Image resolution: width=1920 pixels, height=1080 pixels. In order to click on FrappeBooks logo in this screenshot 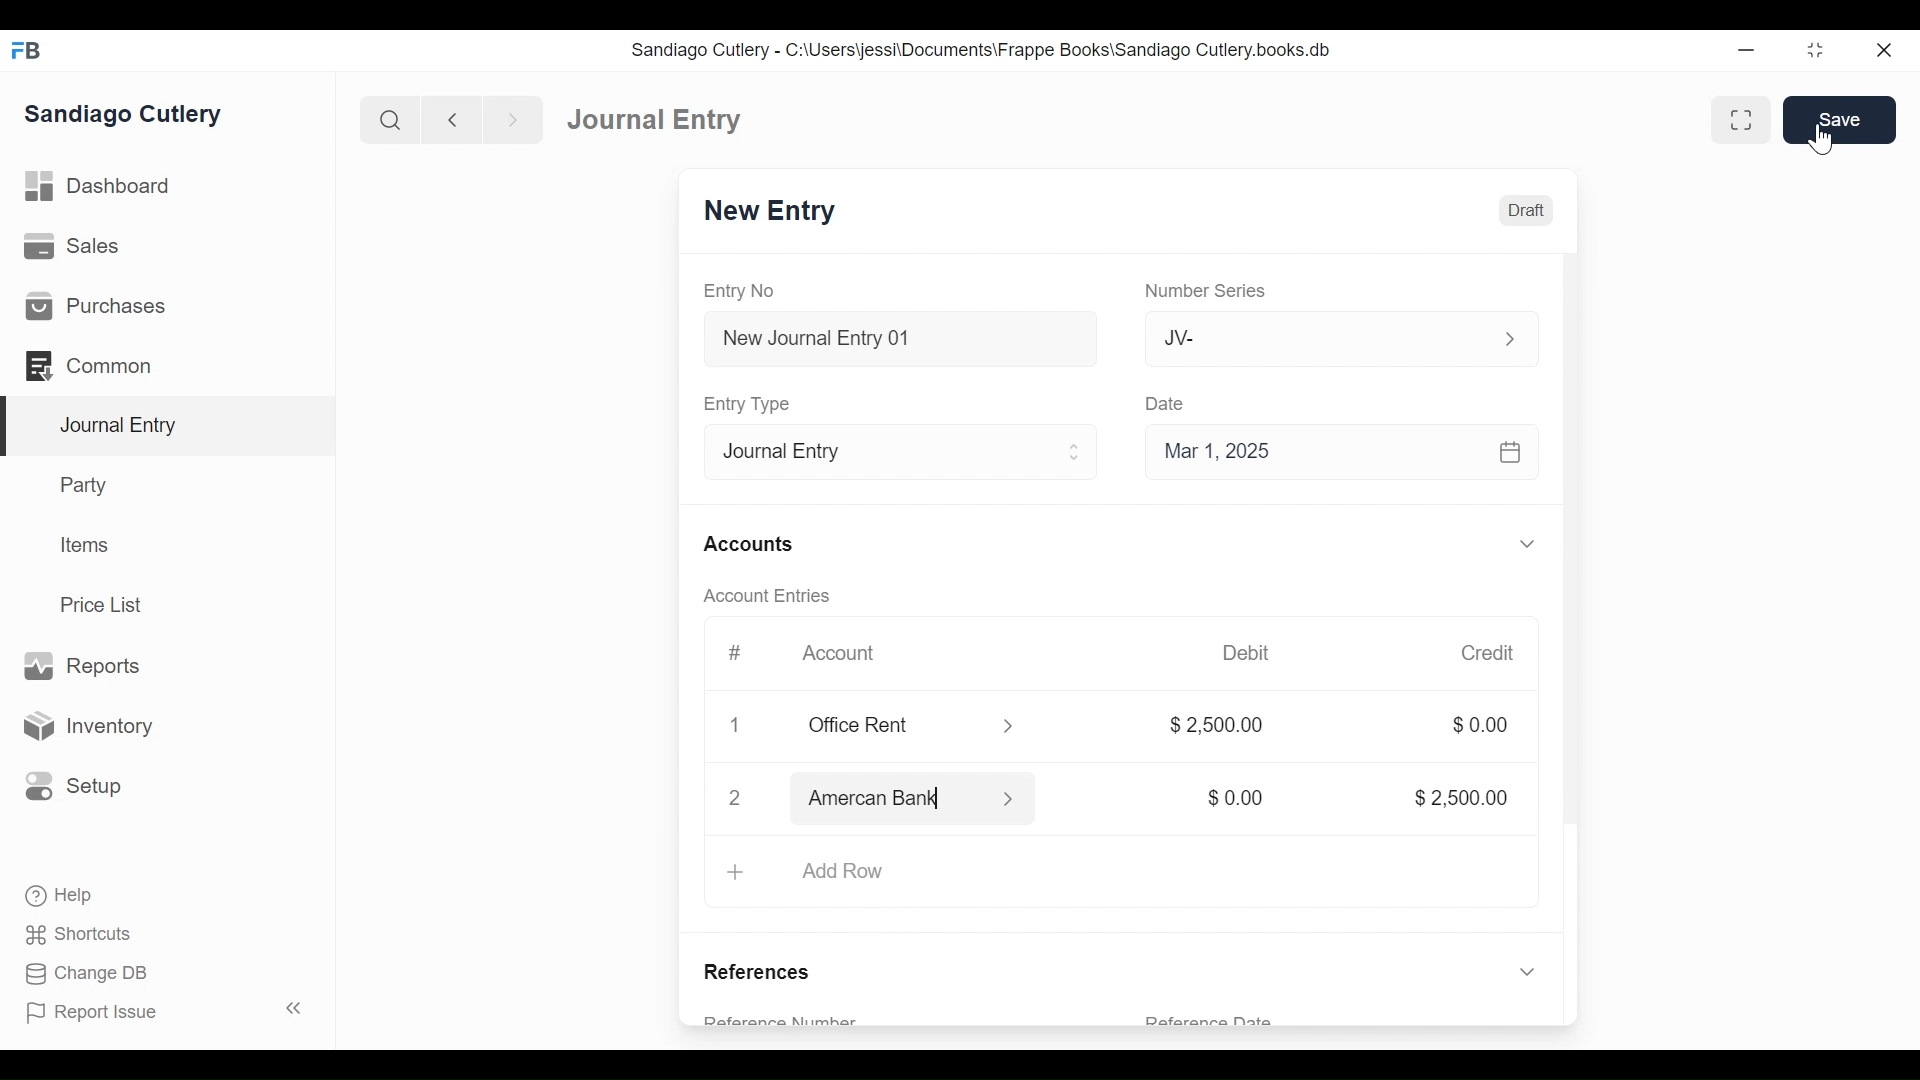, I will do `click(25, 50)`.